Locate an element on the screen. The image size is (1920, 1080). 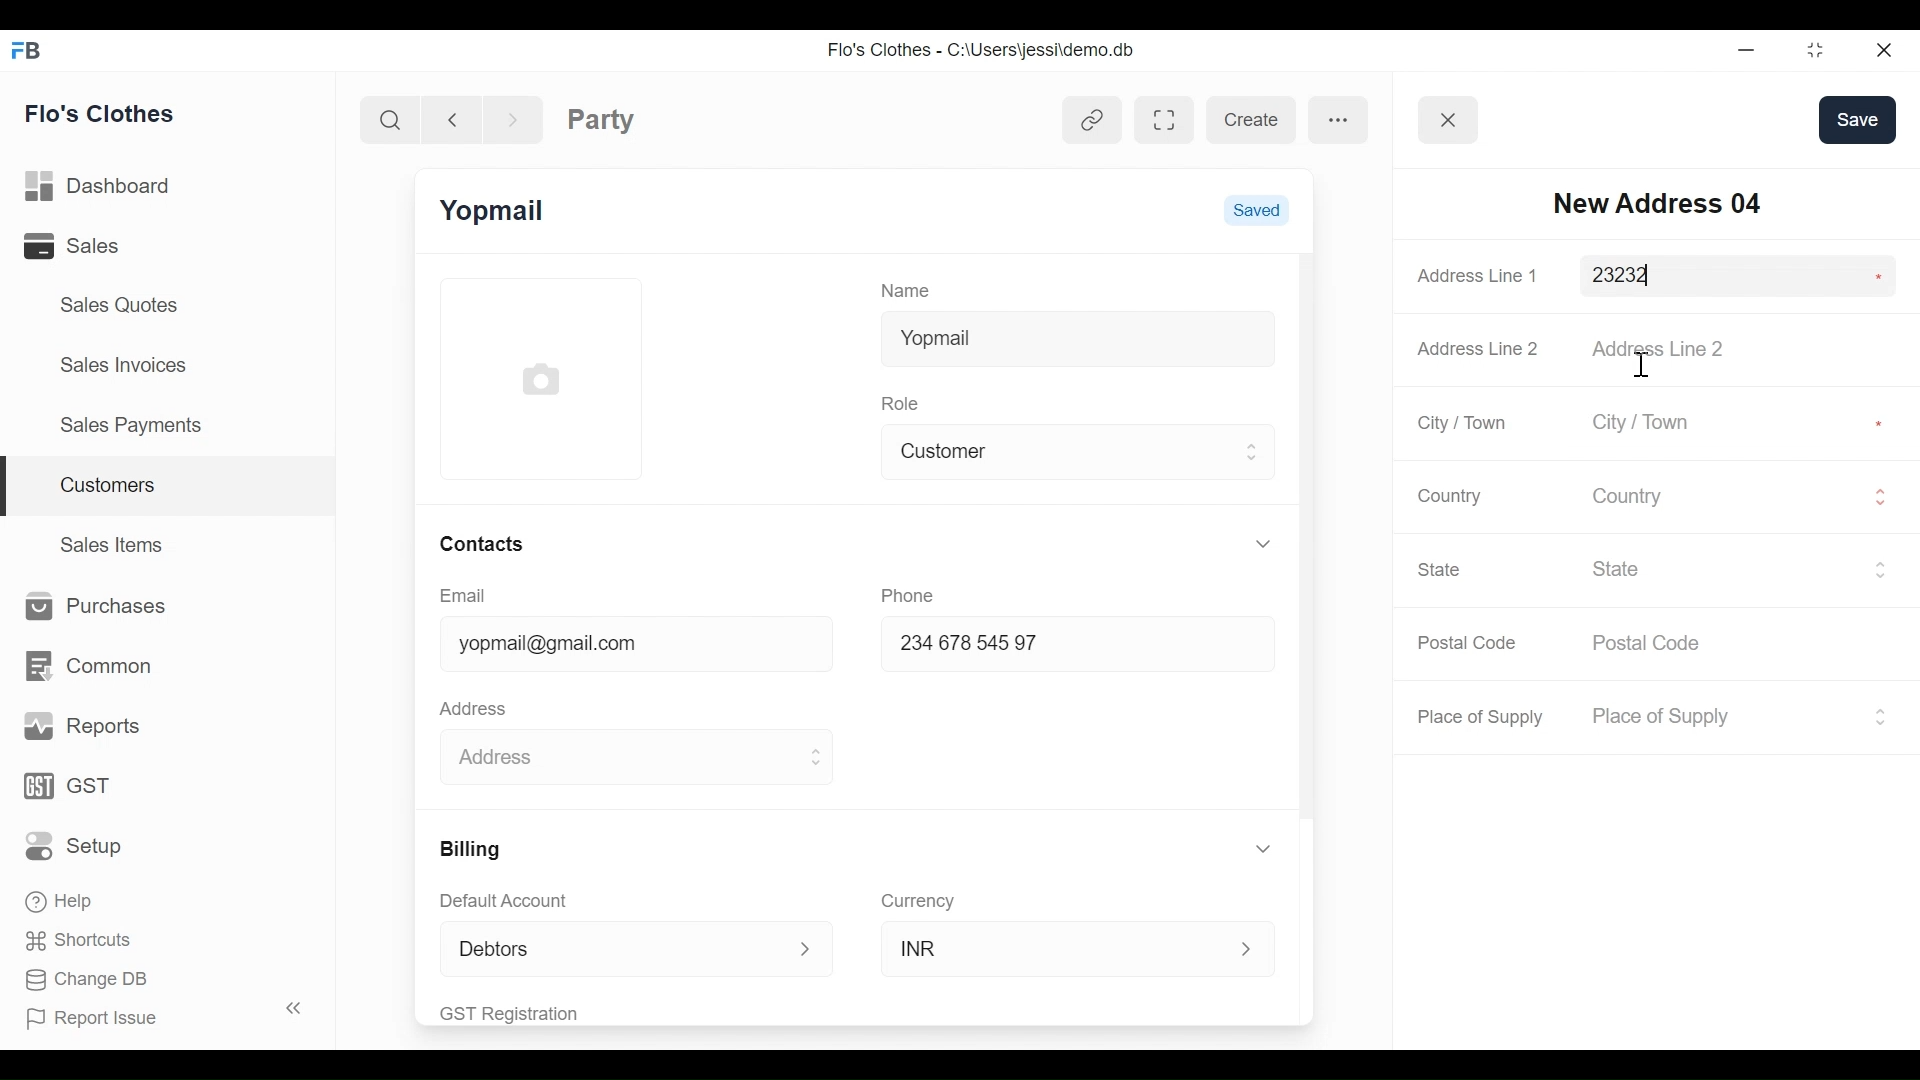
Common is located at coordinates (86, 666).